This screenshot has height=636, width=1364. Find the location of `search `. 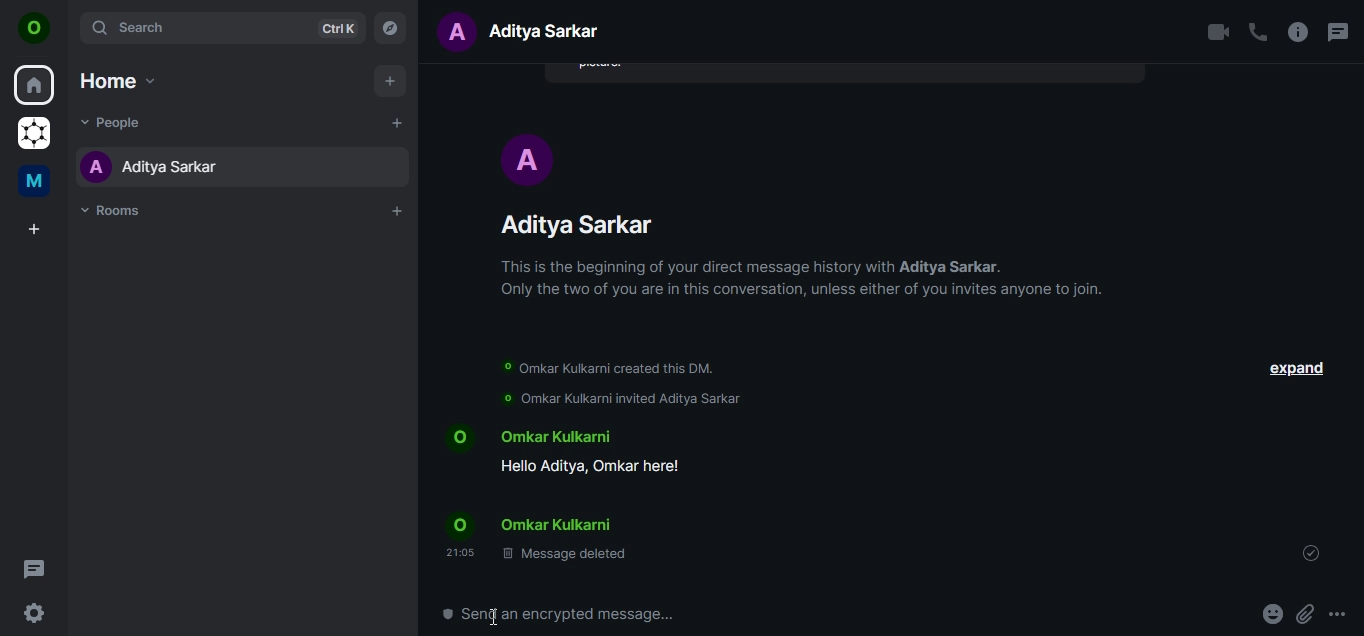

search  is located at coordinates (226, 28).